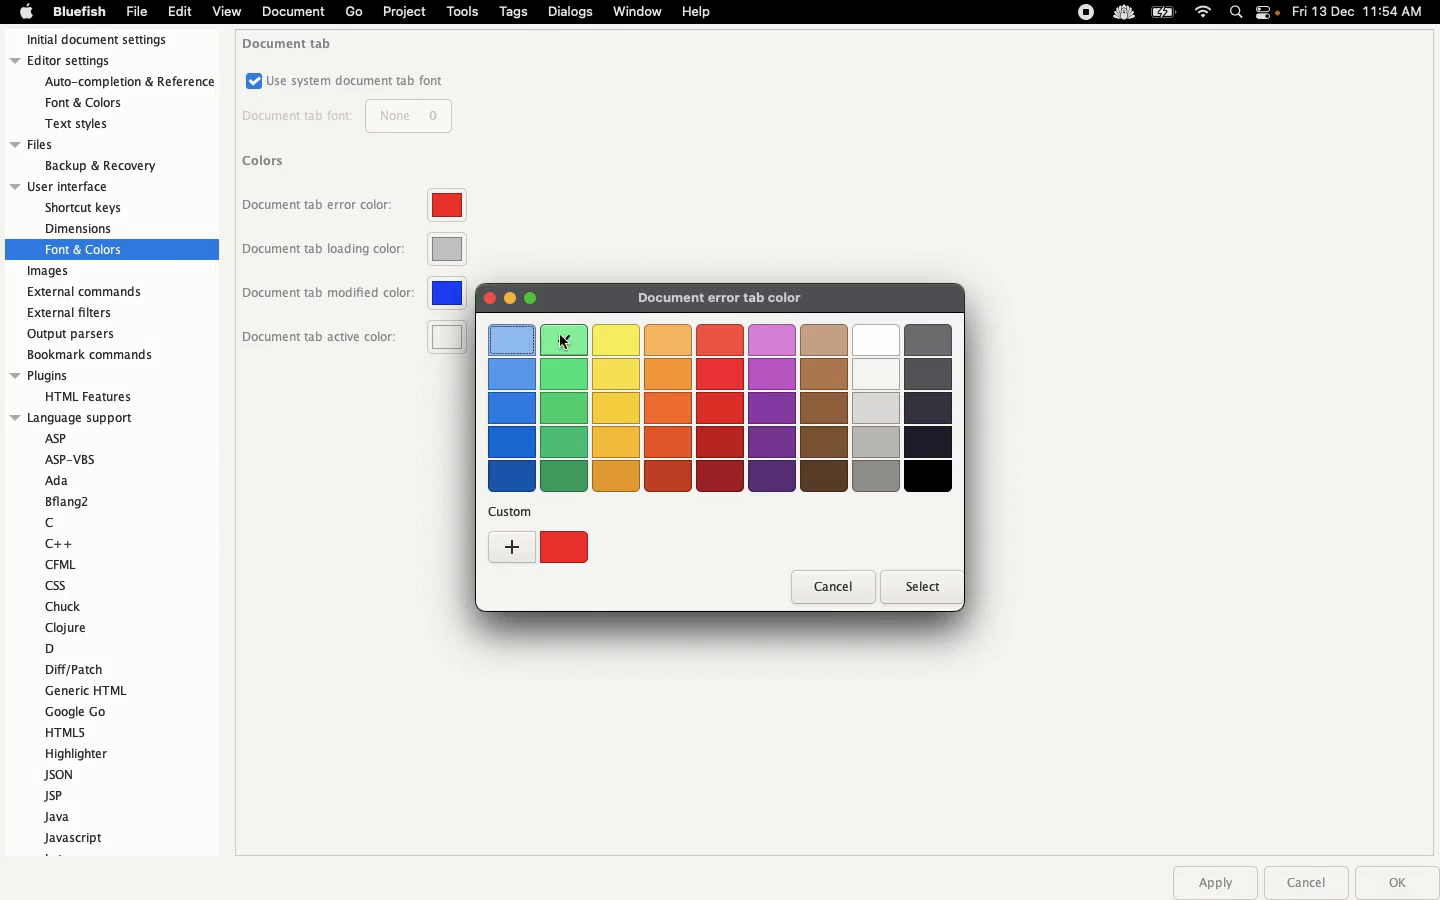  Describe the element at coordinates (78, 228) in the screenshot. I see `dimension` at that location.